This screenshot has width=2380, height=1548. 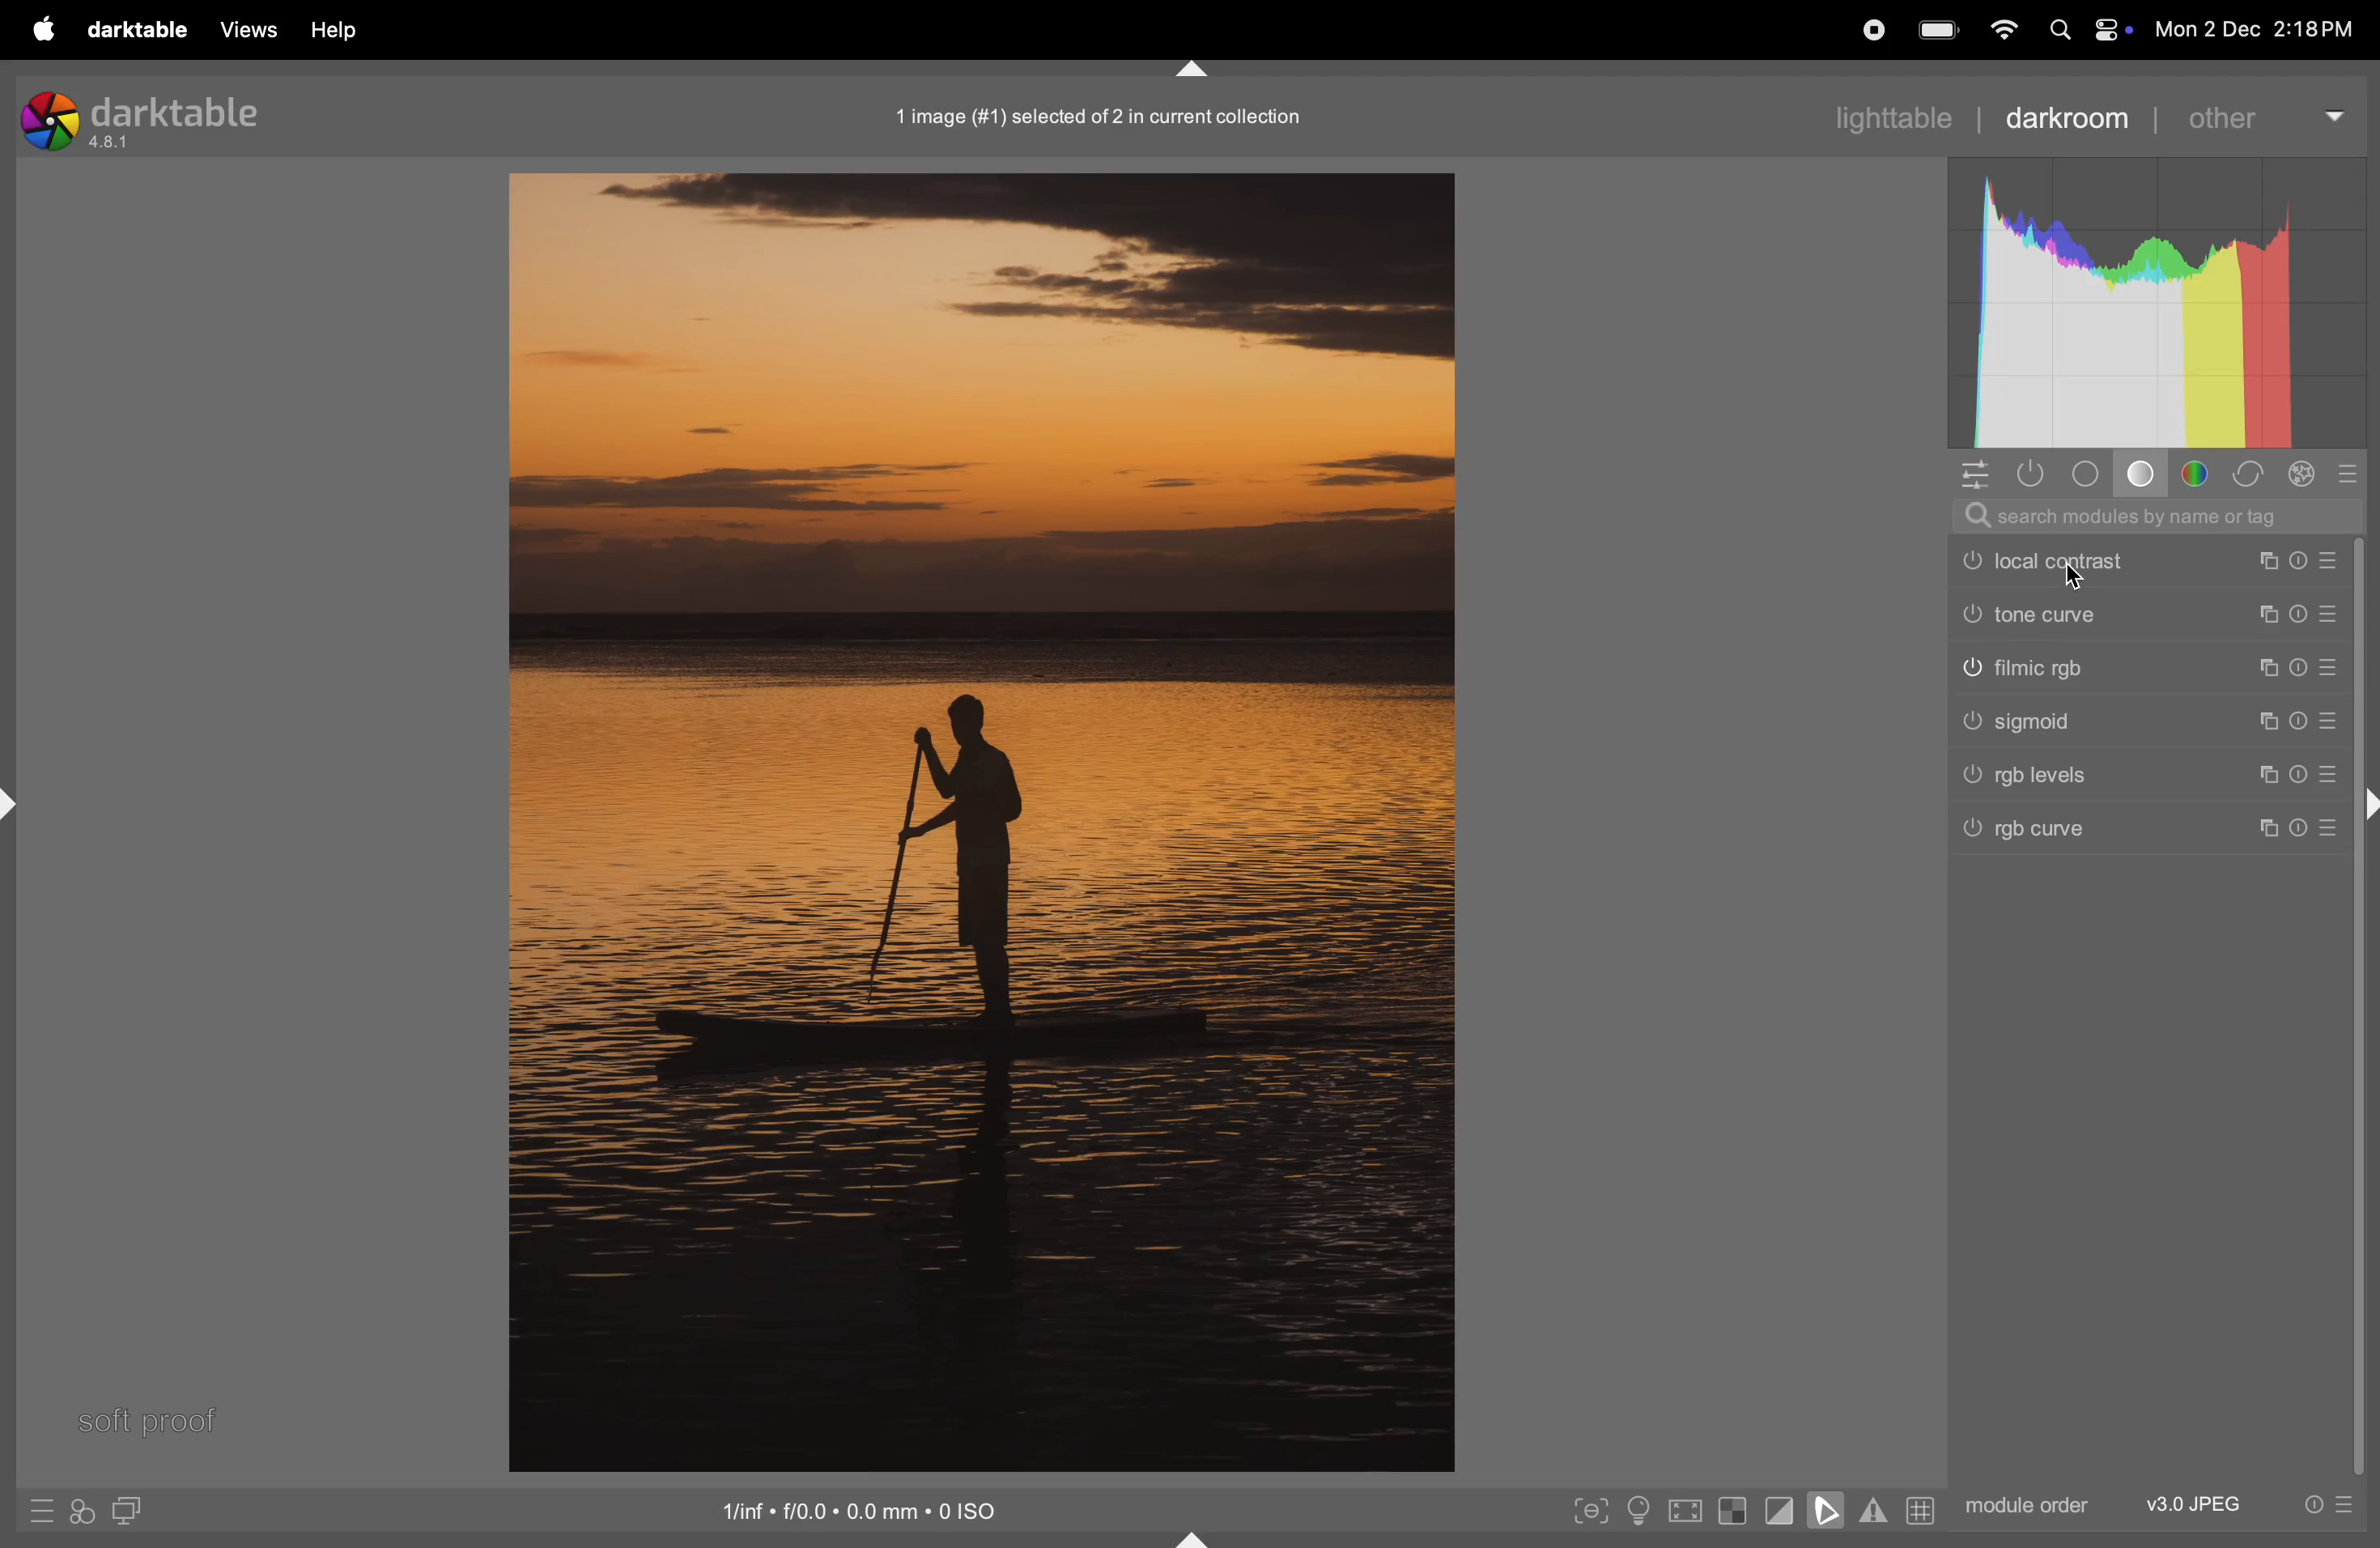 What do you see at coordinates (2148, 516) in the screenshot?
I see `search bar` at bounding box center [2148, 516].